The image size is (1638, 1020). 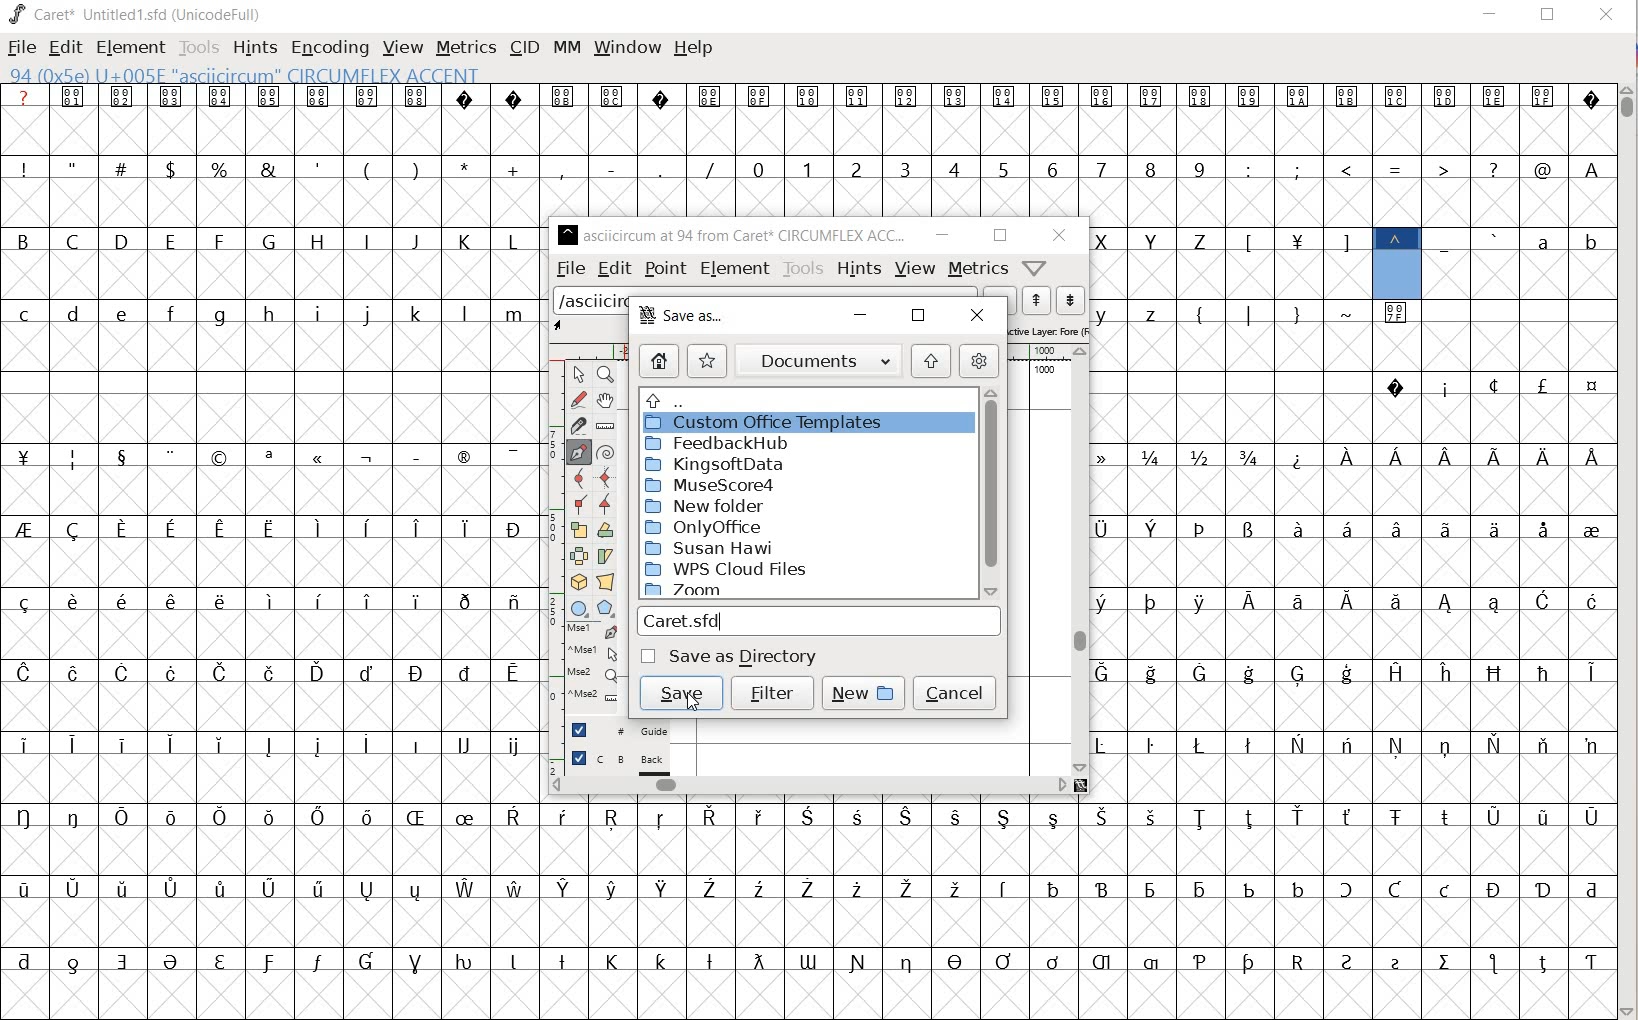 What do you see at coordinates (563, 47) in the screenshot?
I see `MM` at bounding box center [563, 47].